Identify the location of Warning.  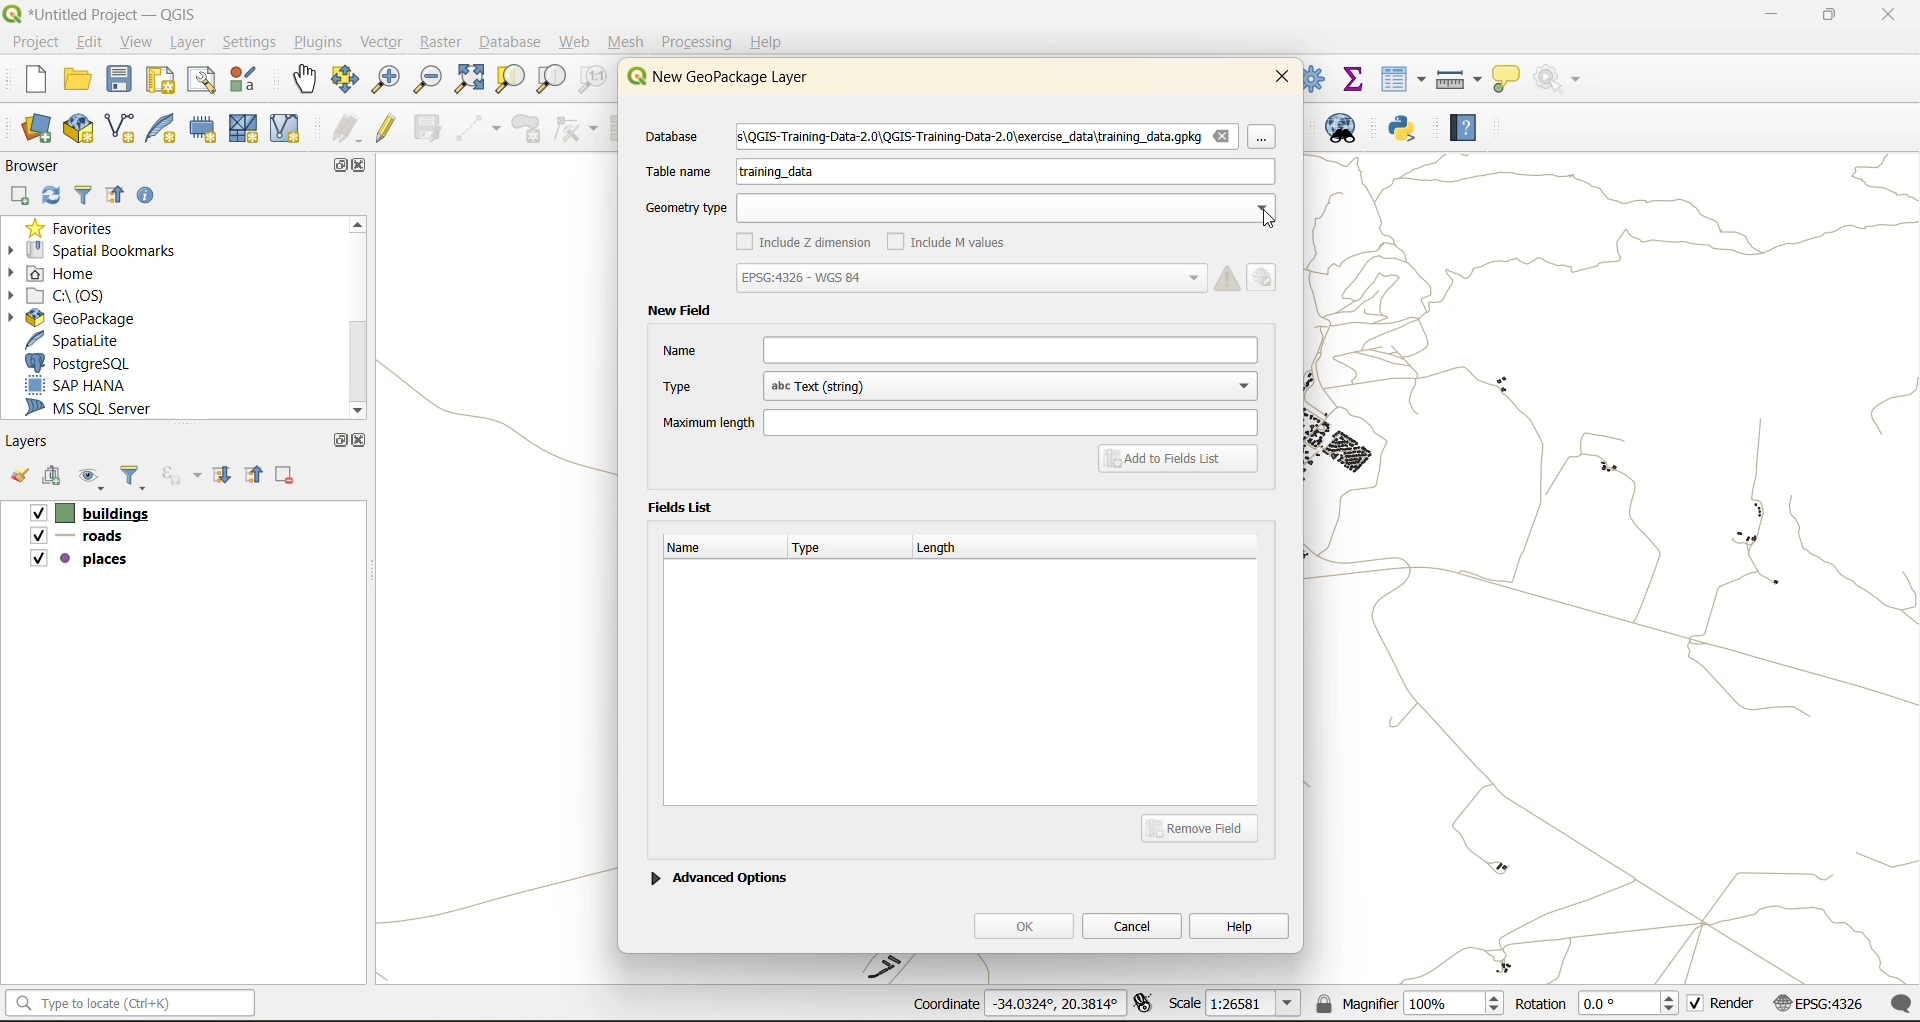
(1228, 277).